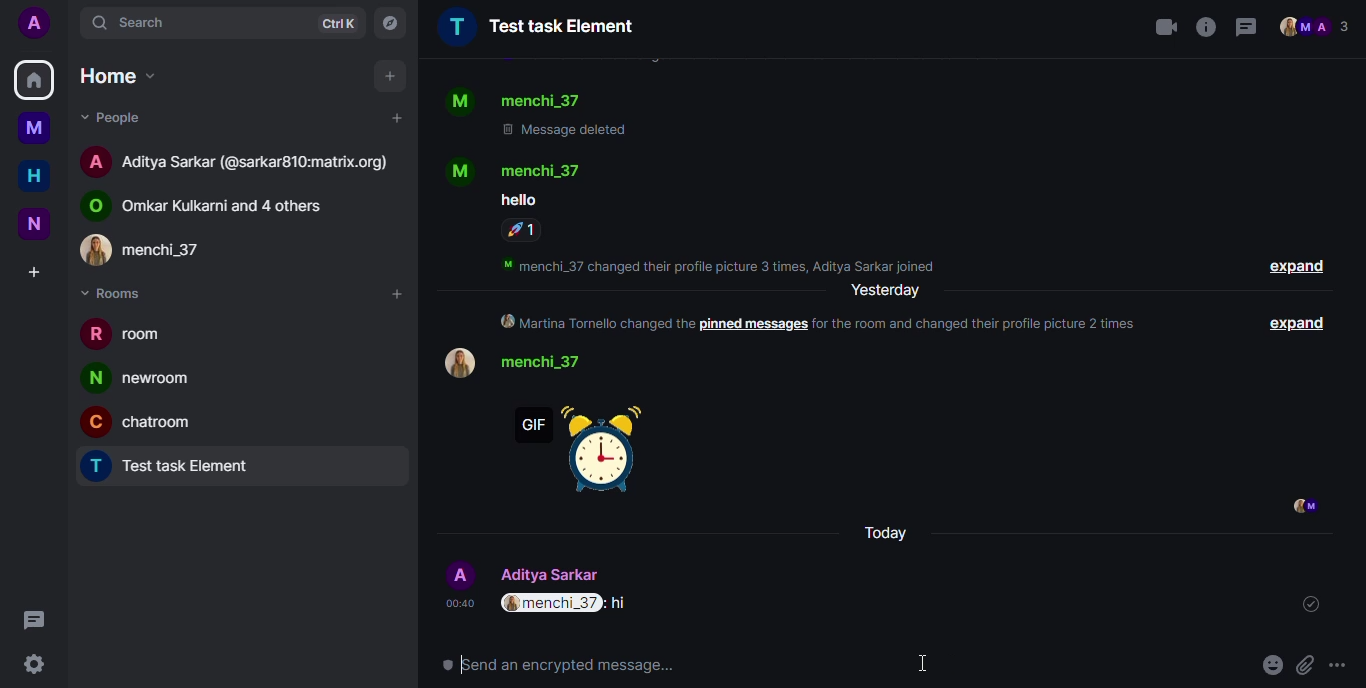 This screenshot has width=1366, height=688. What do you see at coordinates (1163, 24) in the screenshot?
I see `video call` at bounding box center [1163, 24].